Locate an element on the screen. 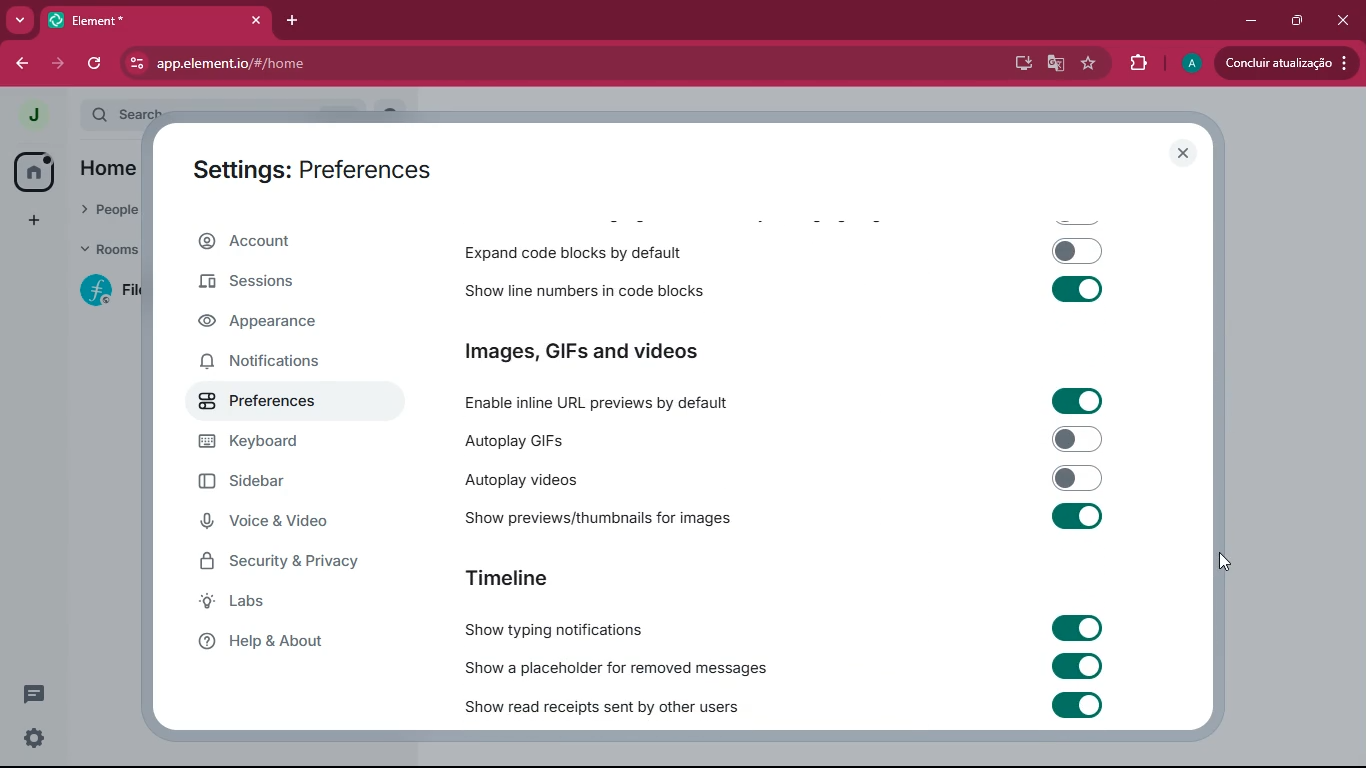 The width and height of the screenshot is (1366, 768). close tab is located at coordinates (256, 20).